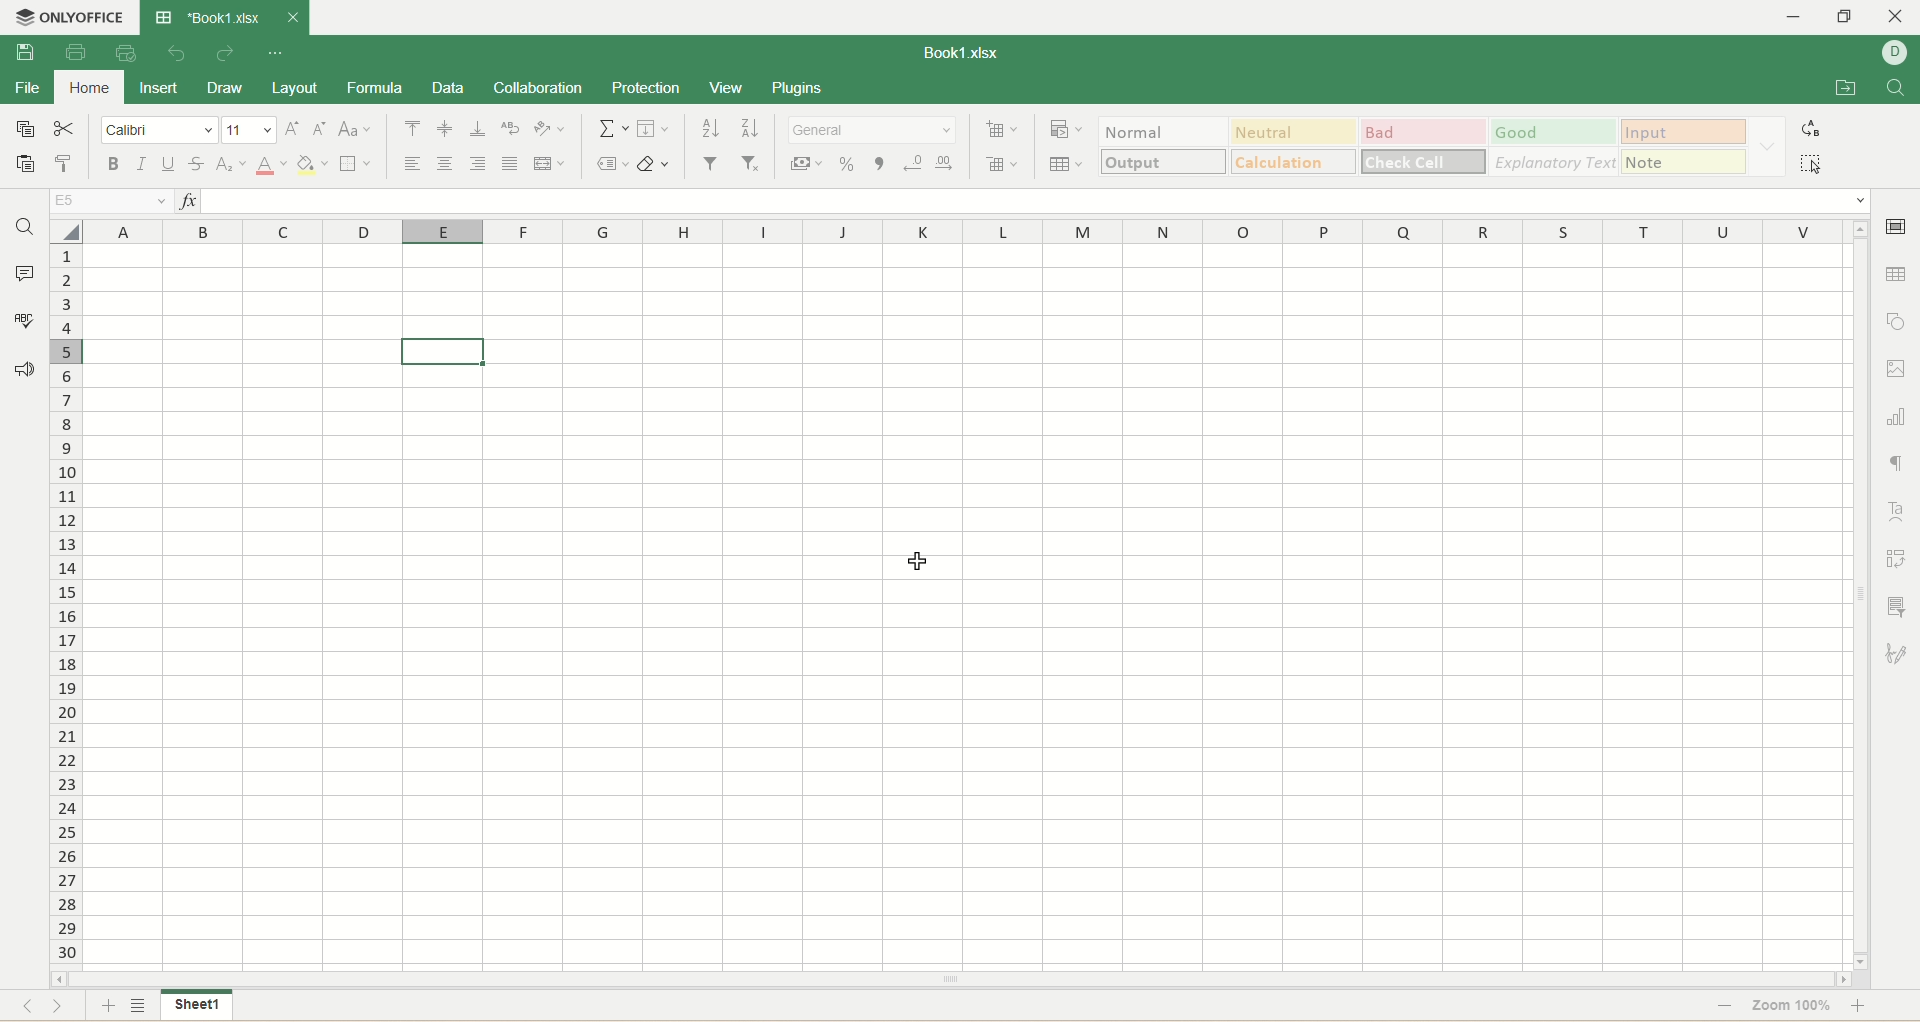 The image size is (1920, 1022). Describe the element at coordinates (231, 57) in the screenshot. I see `redo` at that location.